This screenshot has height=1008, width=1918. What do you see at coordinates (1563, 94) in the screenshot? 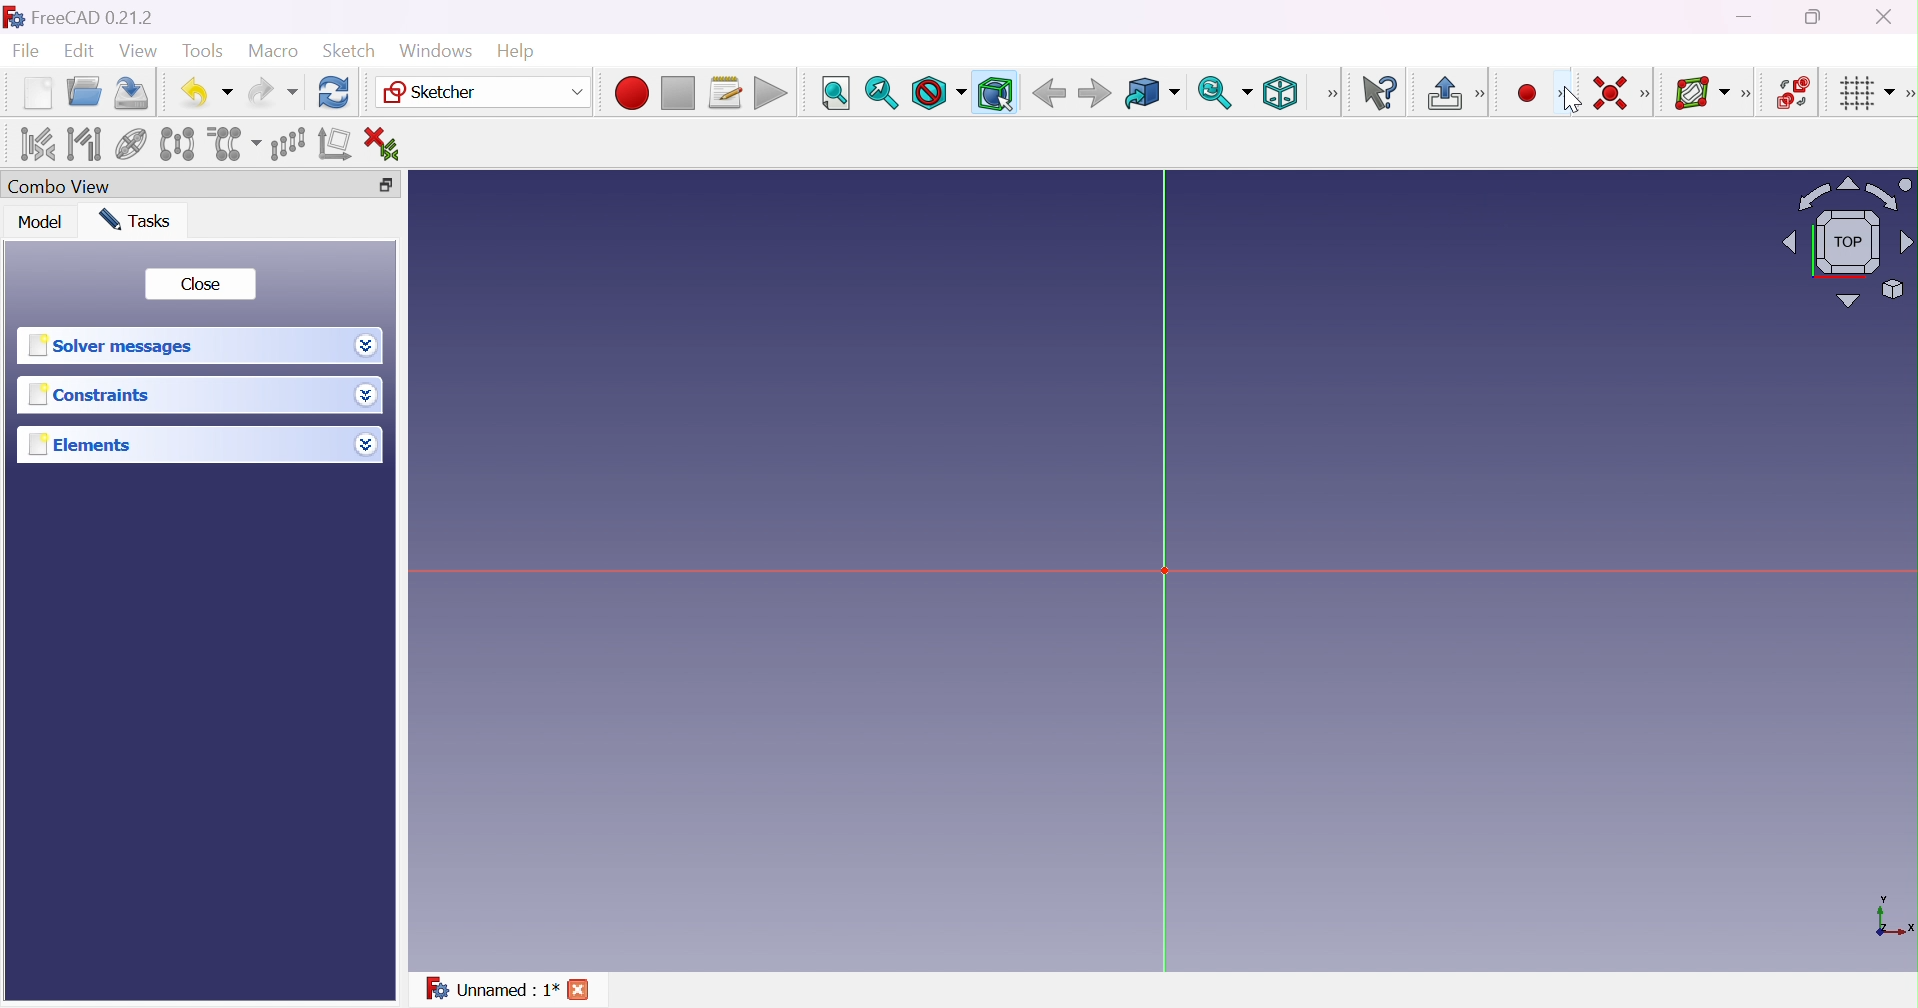
I see `[Sketcher geometrics]` at bounding box center [1563, 94].